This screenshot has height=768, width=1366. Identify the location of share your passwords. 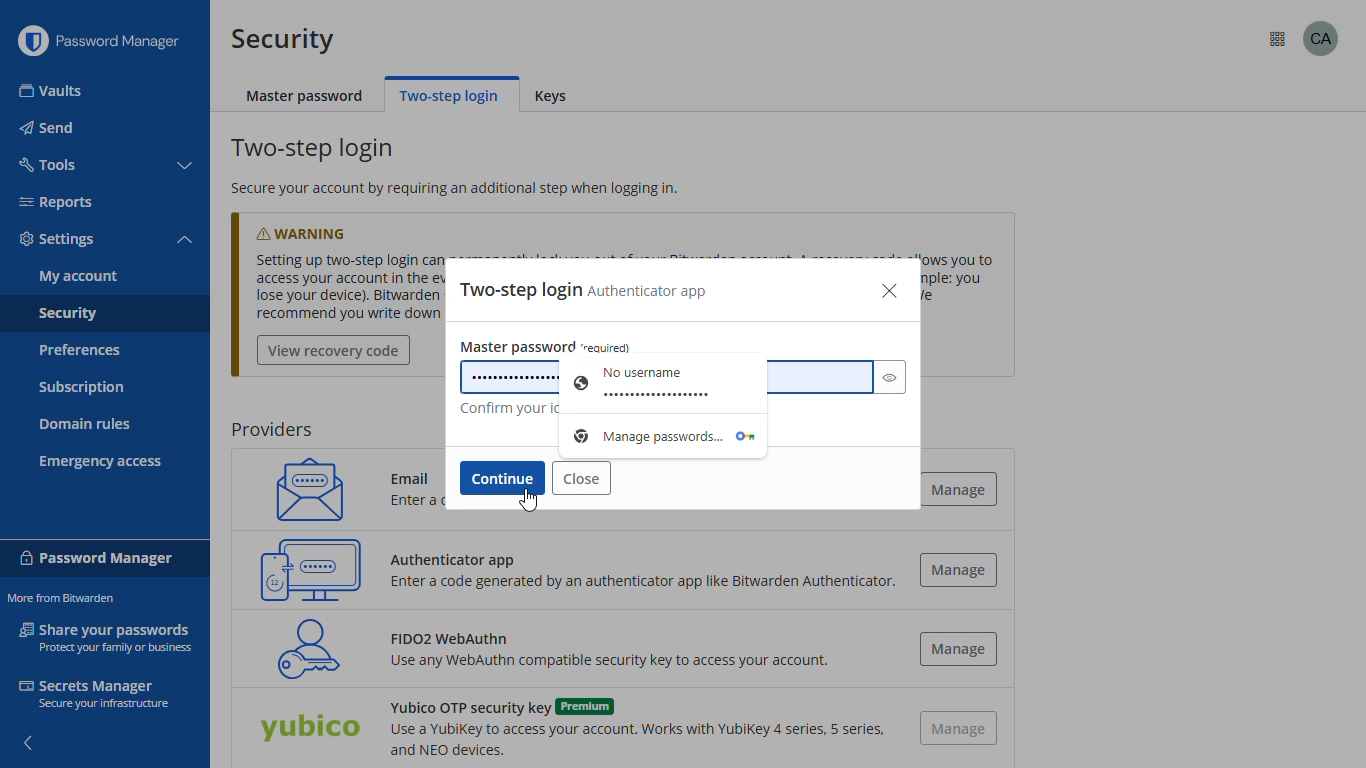
(108, 636).